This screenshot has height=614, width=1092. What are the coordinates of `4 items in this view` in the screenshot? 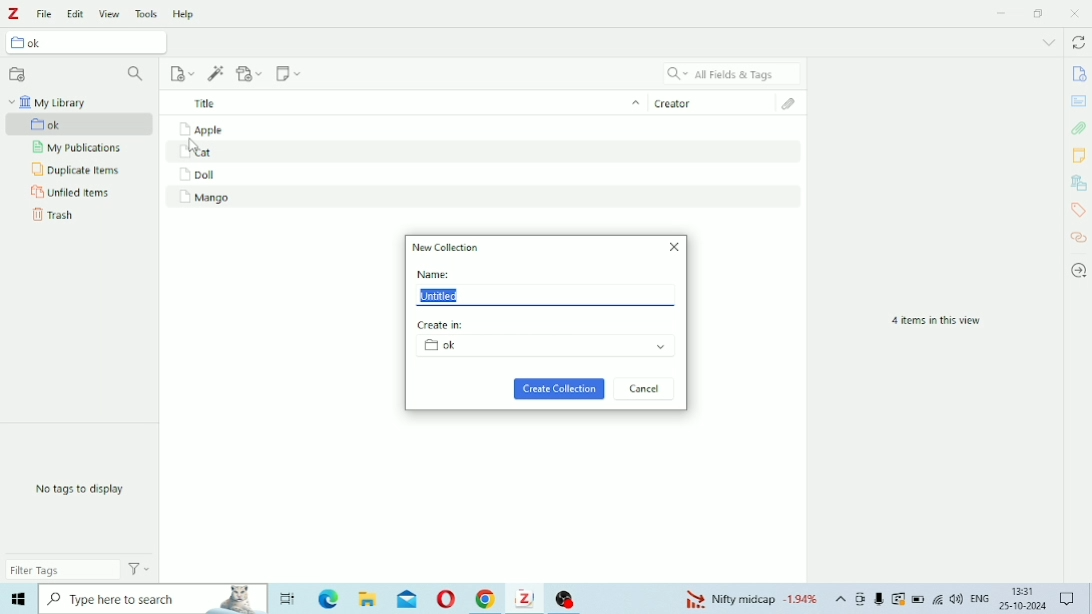 It's located at (936, 321).